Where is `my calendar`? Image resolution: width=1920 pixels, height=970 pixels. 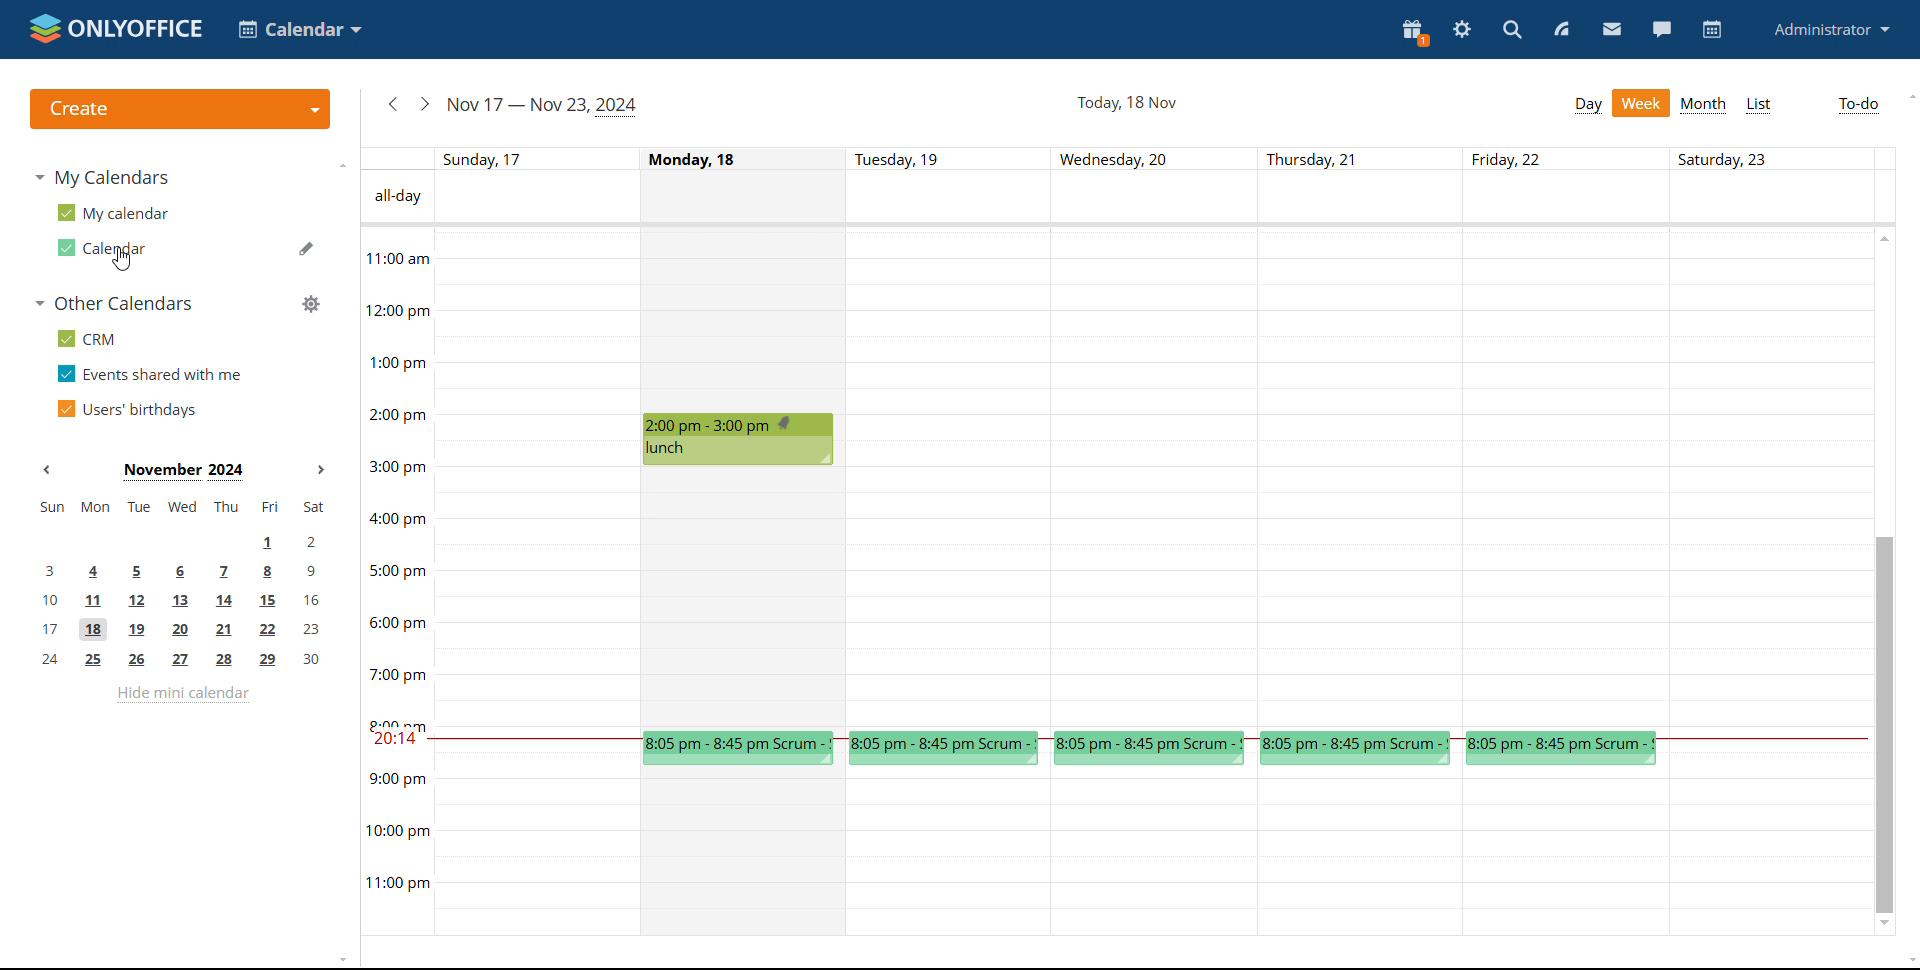
my calendar is located at coordinates (115, 212).